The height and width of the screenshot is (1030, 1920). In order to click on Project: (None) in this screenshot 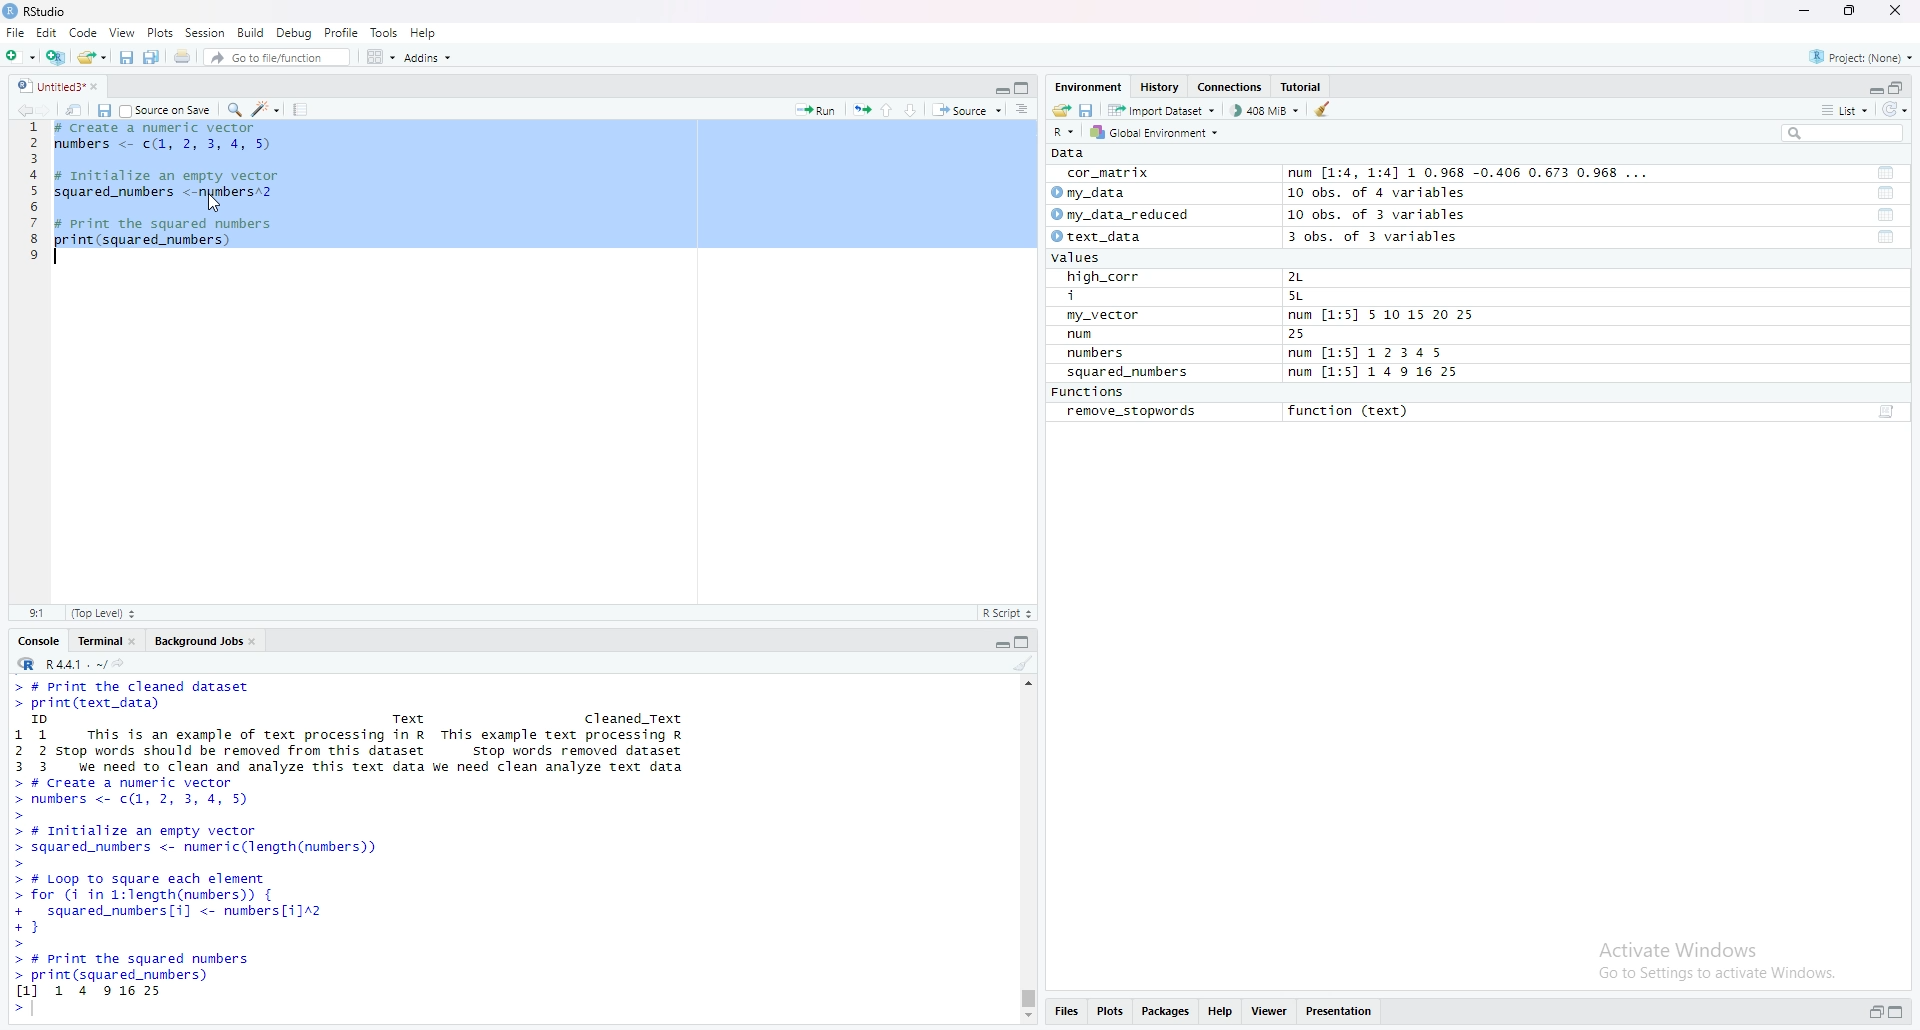, I will do `click(1863, 55)`.